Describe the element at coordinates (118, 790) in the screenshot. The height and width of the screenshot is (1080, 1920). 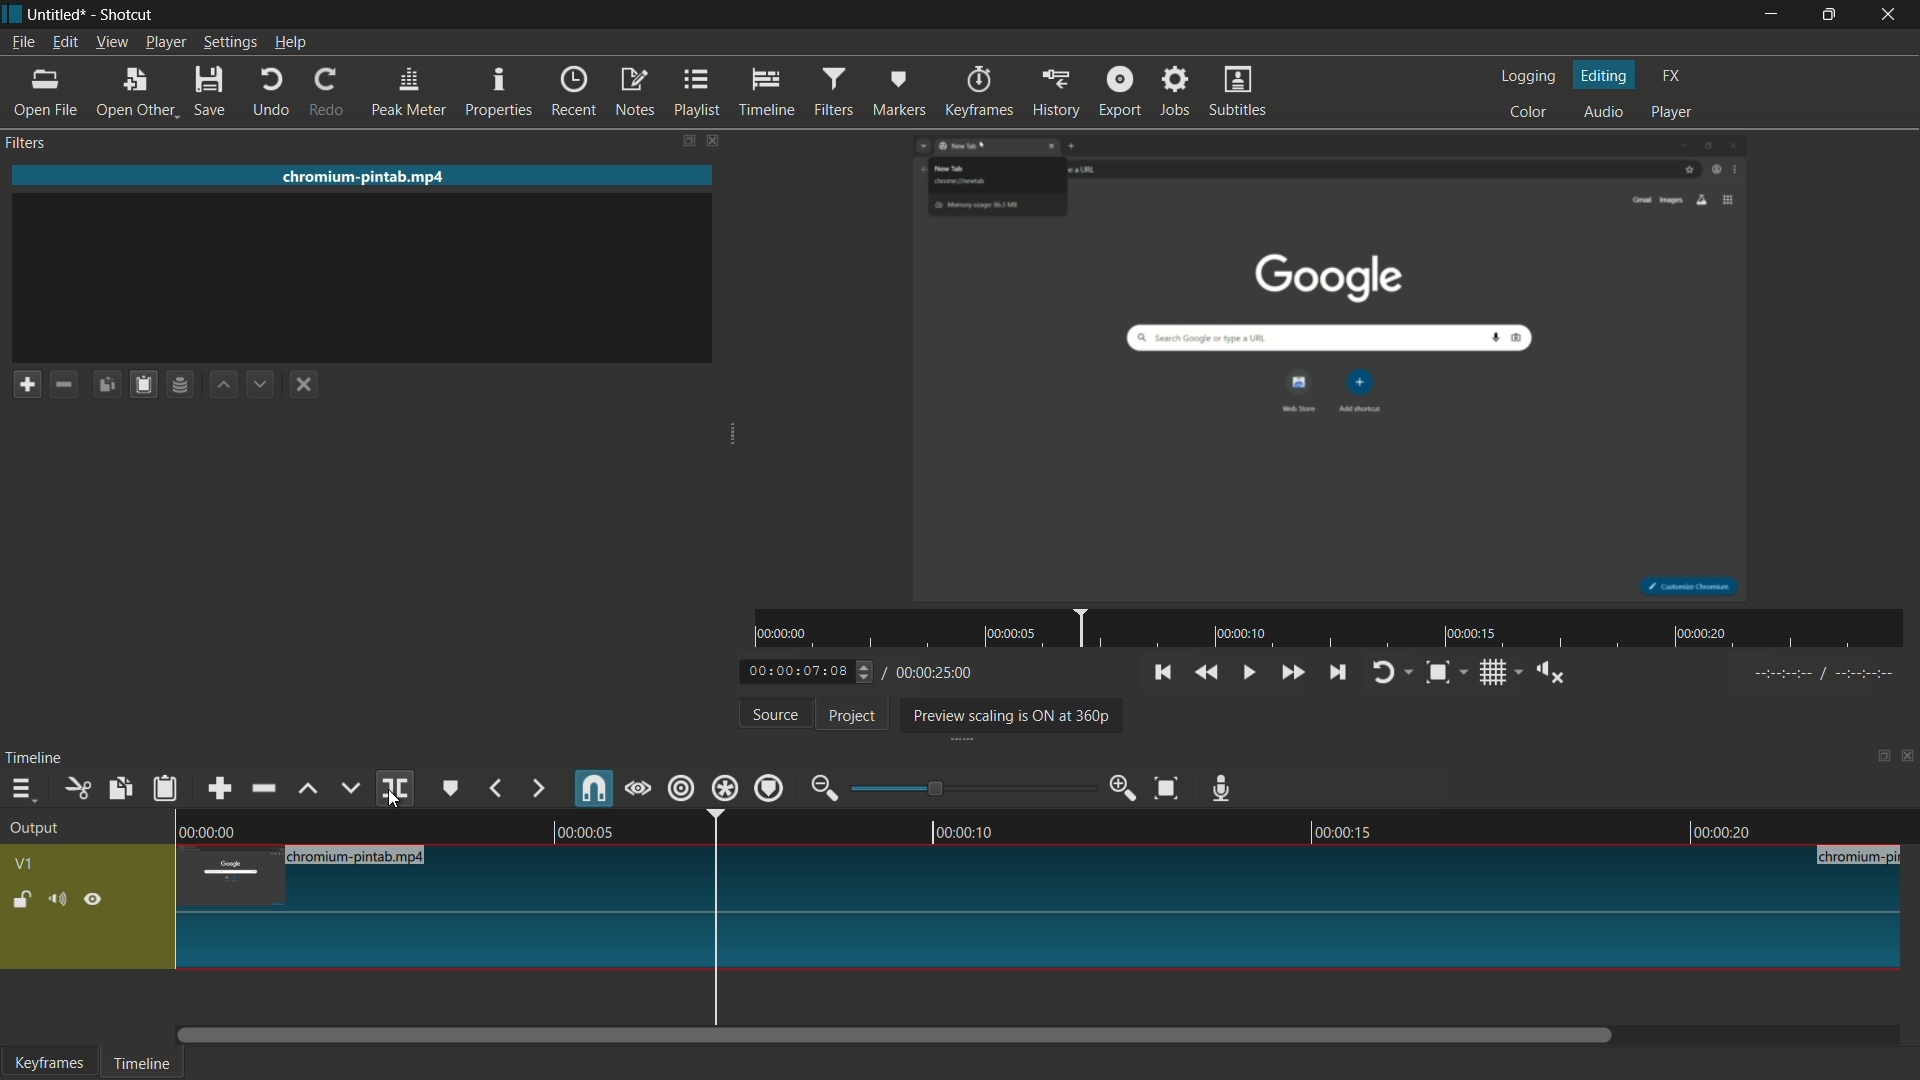
I see `copy checked filters` at that location.